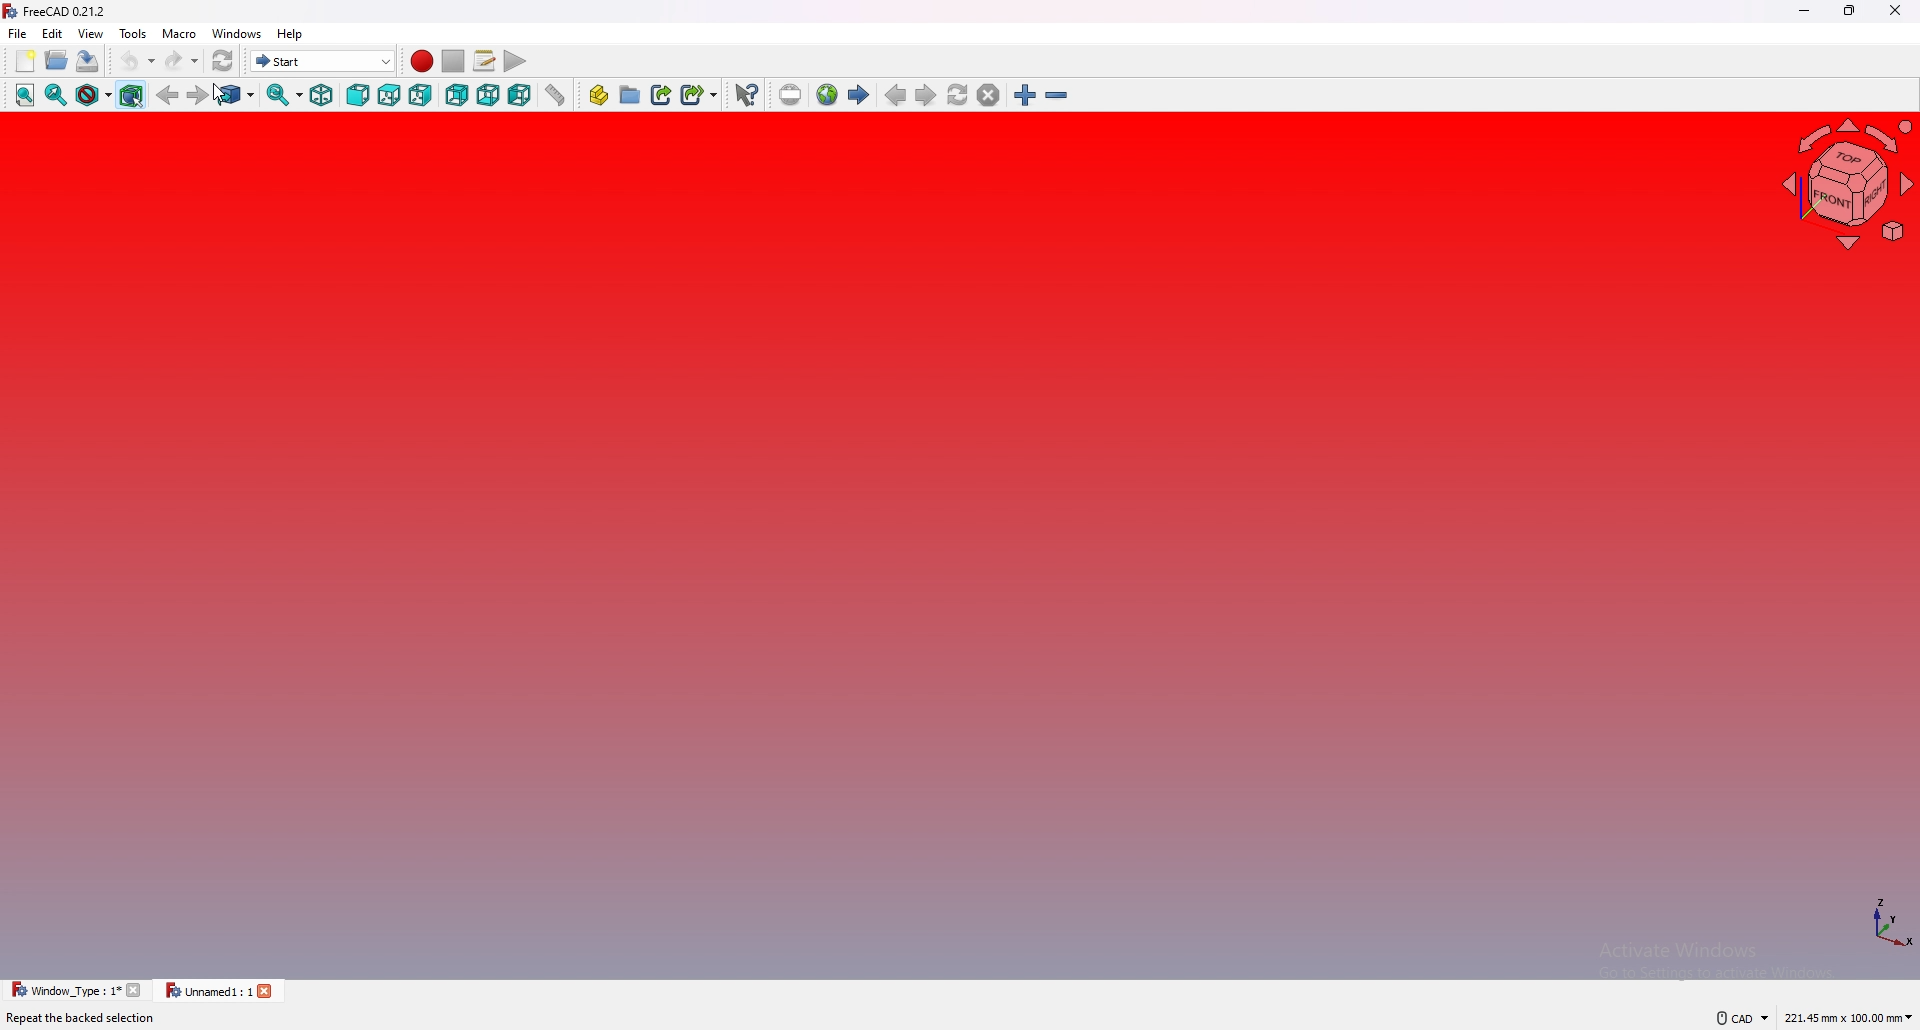 This screenshot has height=1030, width=1920. What do you see at coordinates (423, 61) in the screenshot?
I see `record macros` at bounding box center [423, 61].